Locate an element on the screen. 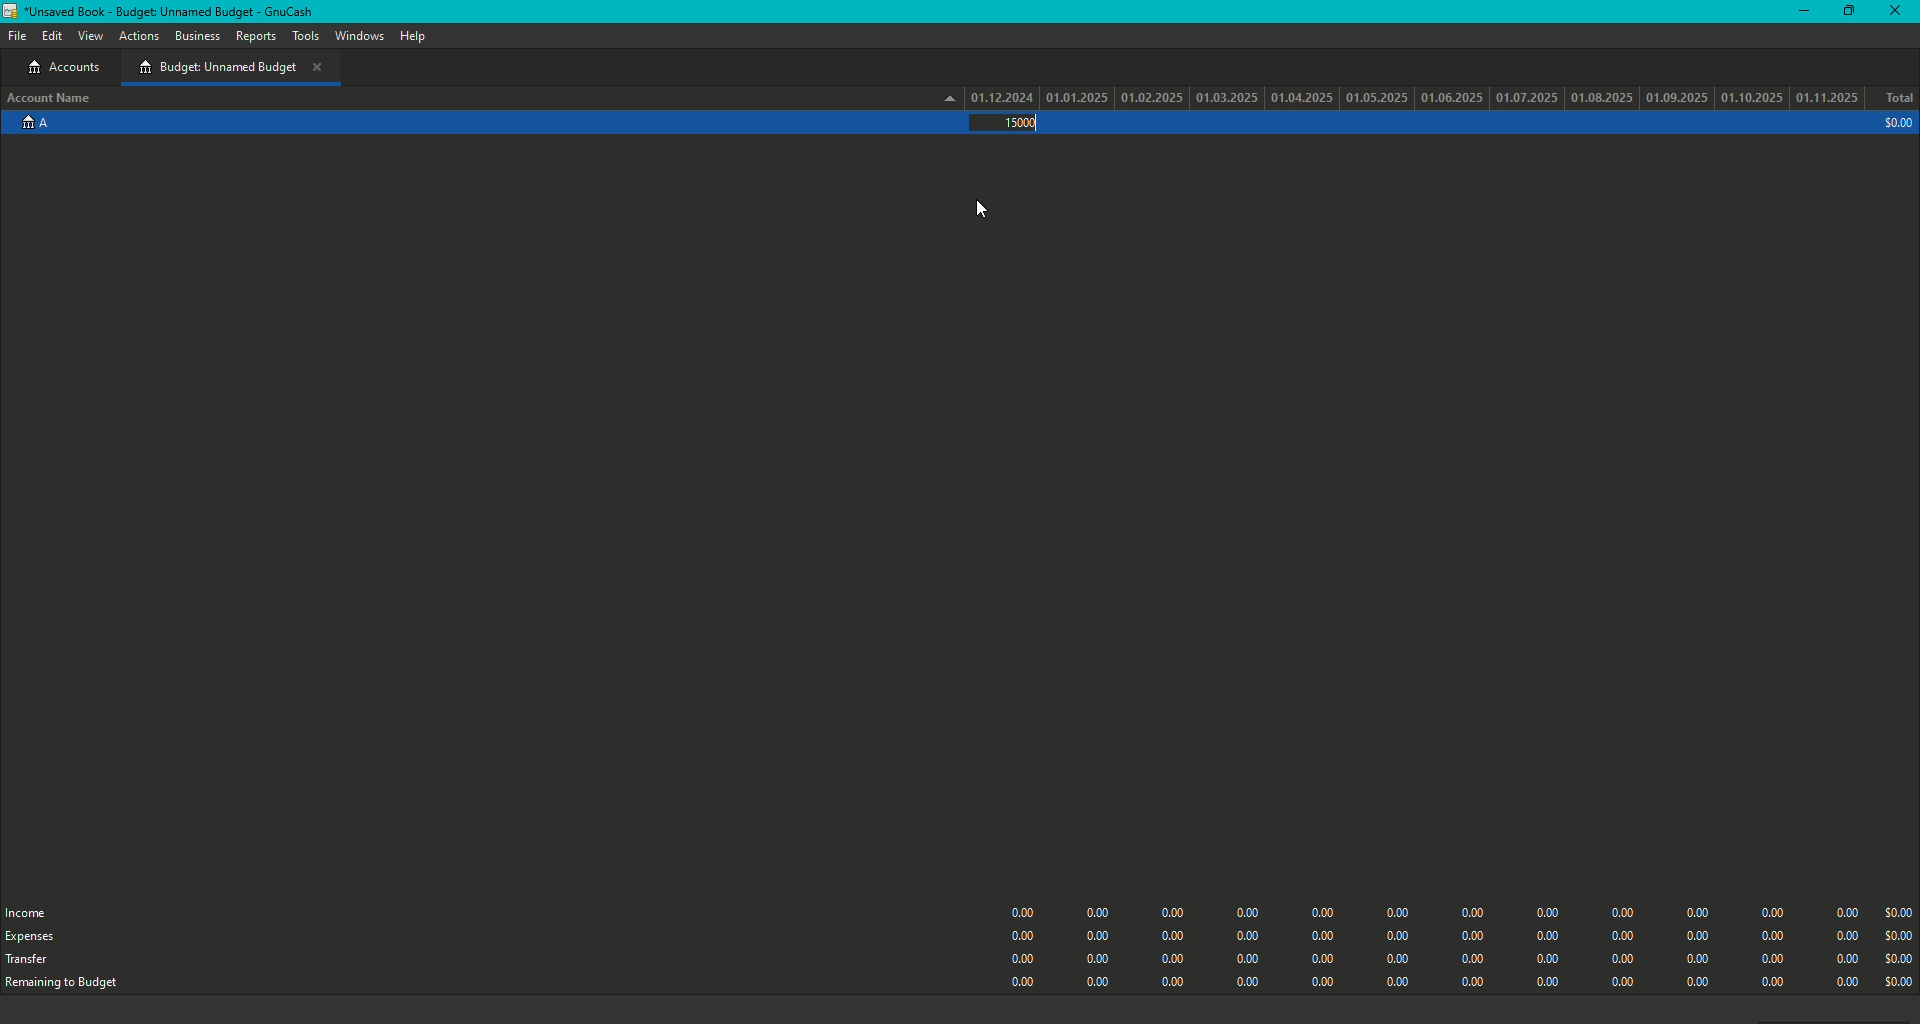 The height and width of the screenshot is (1024, 1920). Account A is located at coordinates (32, 127).